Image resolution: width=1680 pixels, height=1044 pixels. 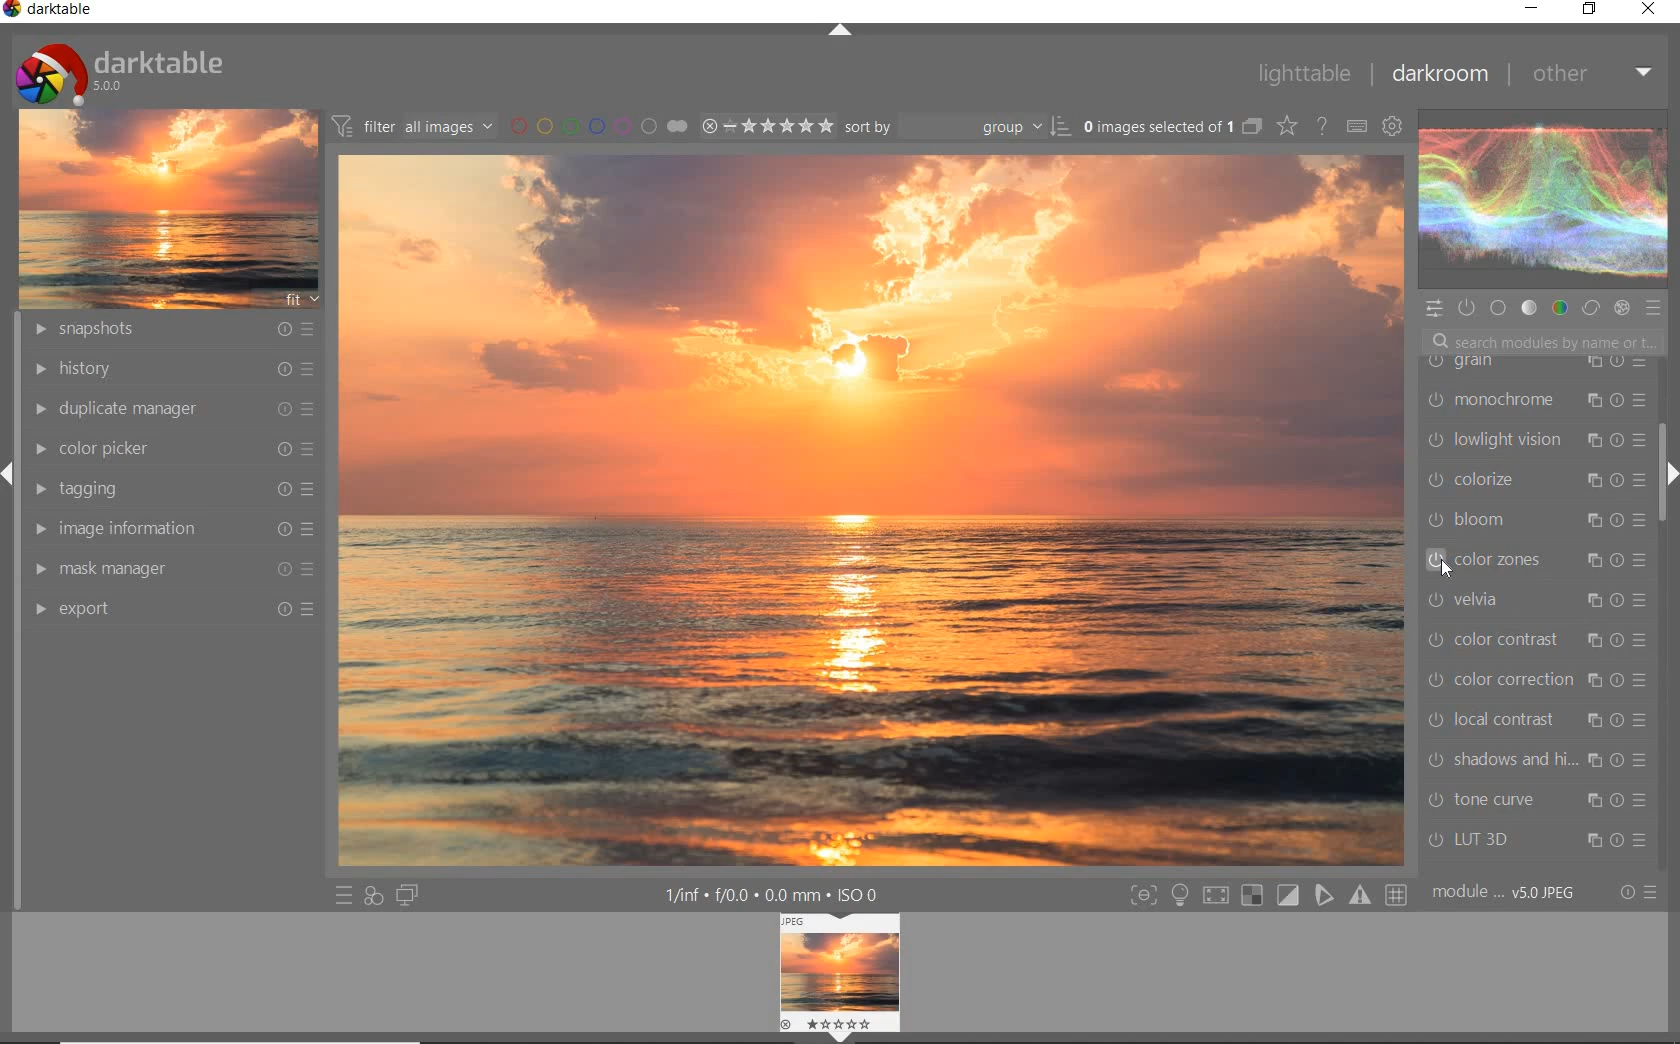 I want to click on ENABLE FOR ONLINE HELP, so click(x=1325, y=125).